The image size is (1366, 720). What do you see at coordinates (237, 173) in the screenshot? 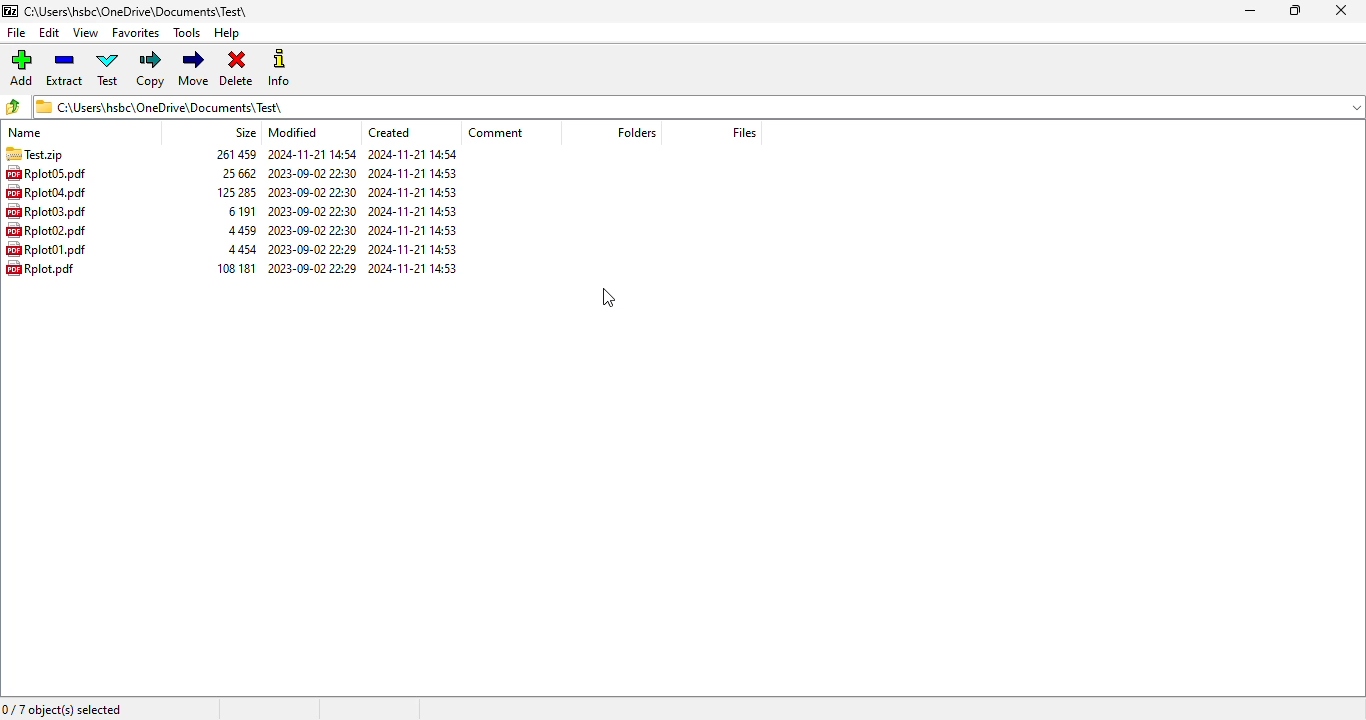
I see `size` at bounding box center [237, 173].